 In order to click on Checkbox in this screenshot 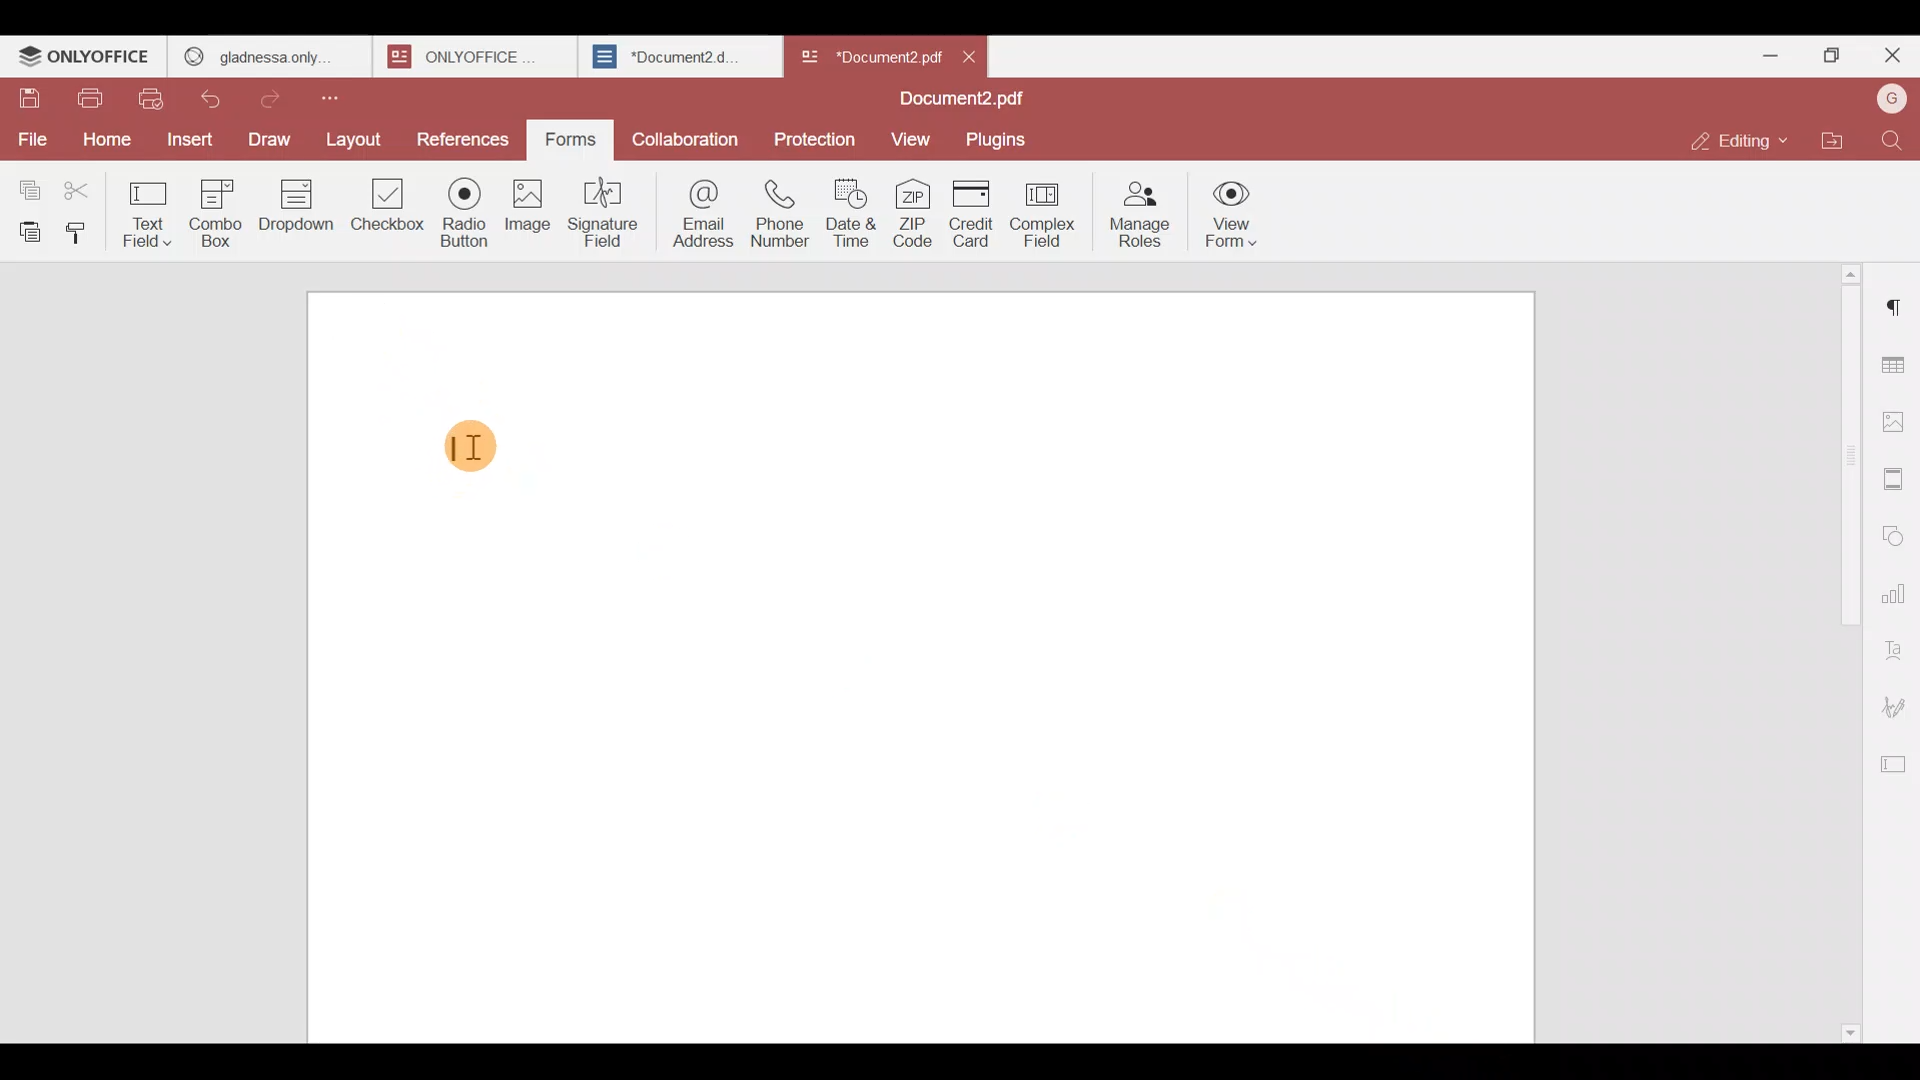, I will do `click(383, 210)`.